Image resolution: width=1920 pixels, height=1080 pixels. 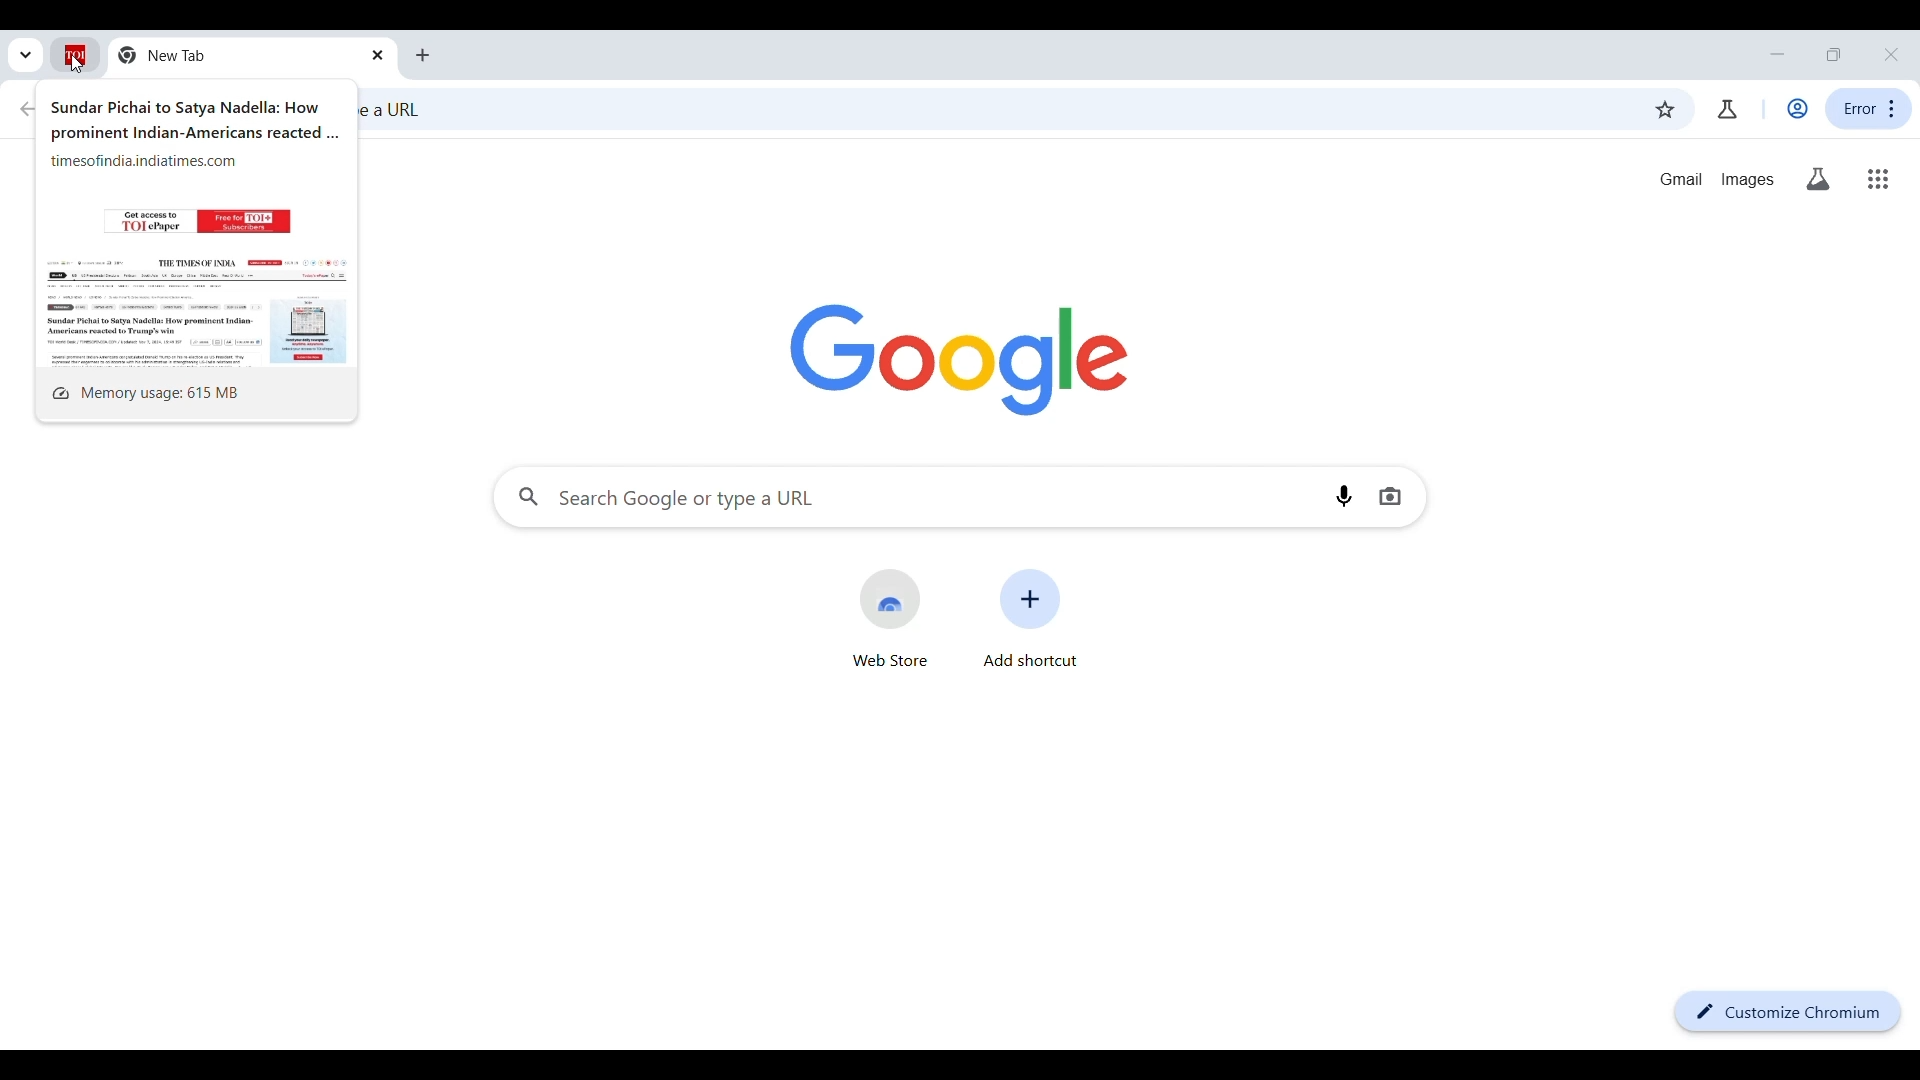 What do you see at coordinates (76, 54) in the screenshot?
I see `Pinned tab` at bounding box center [76, 54].